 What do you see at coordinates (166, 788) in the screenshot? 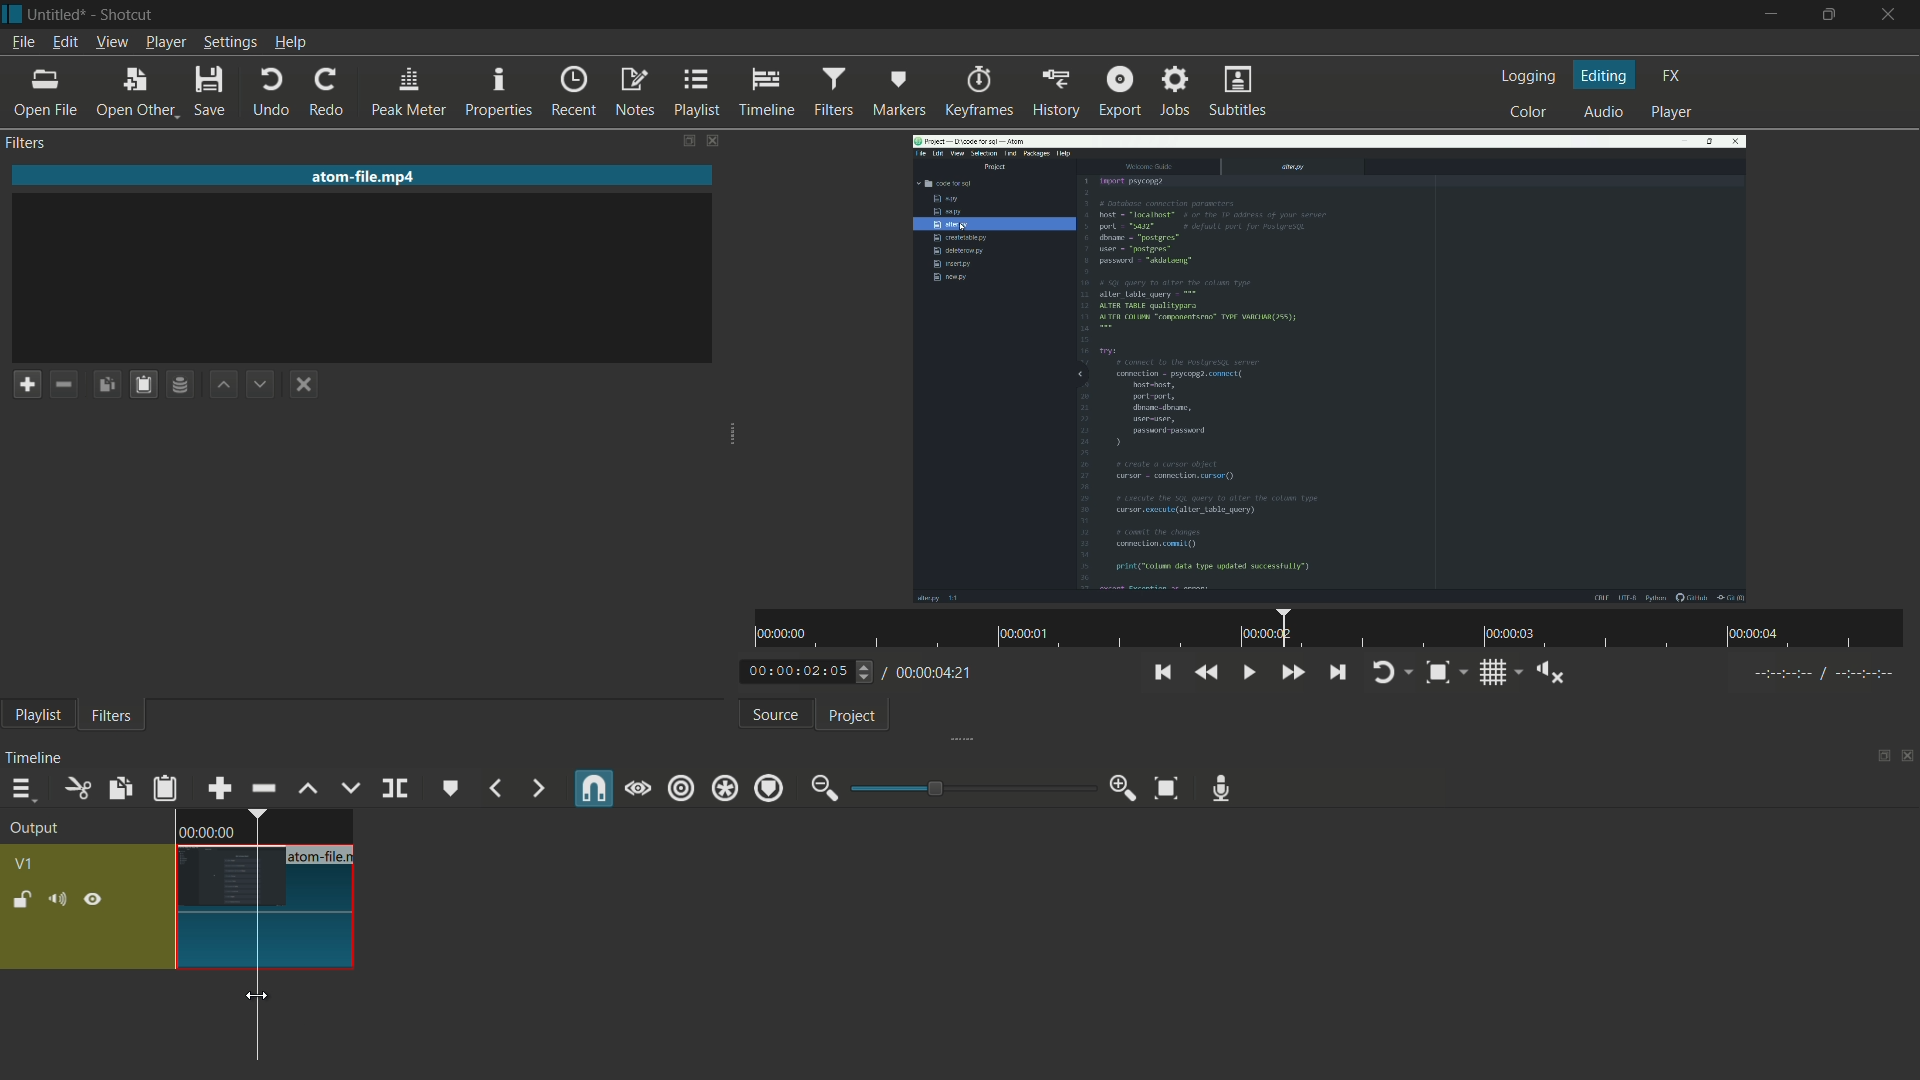
I see `paste` at bounding box center [166, 788].